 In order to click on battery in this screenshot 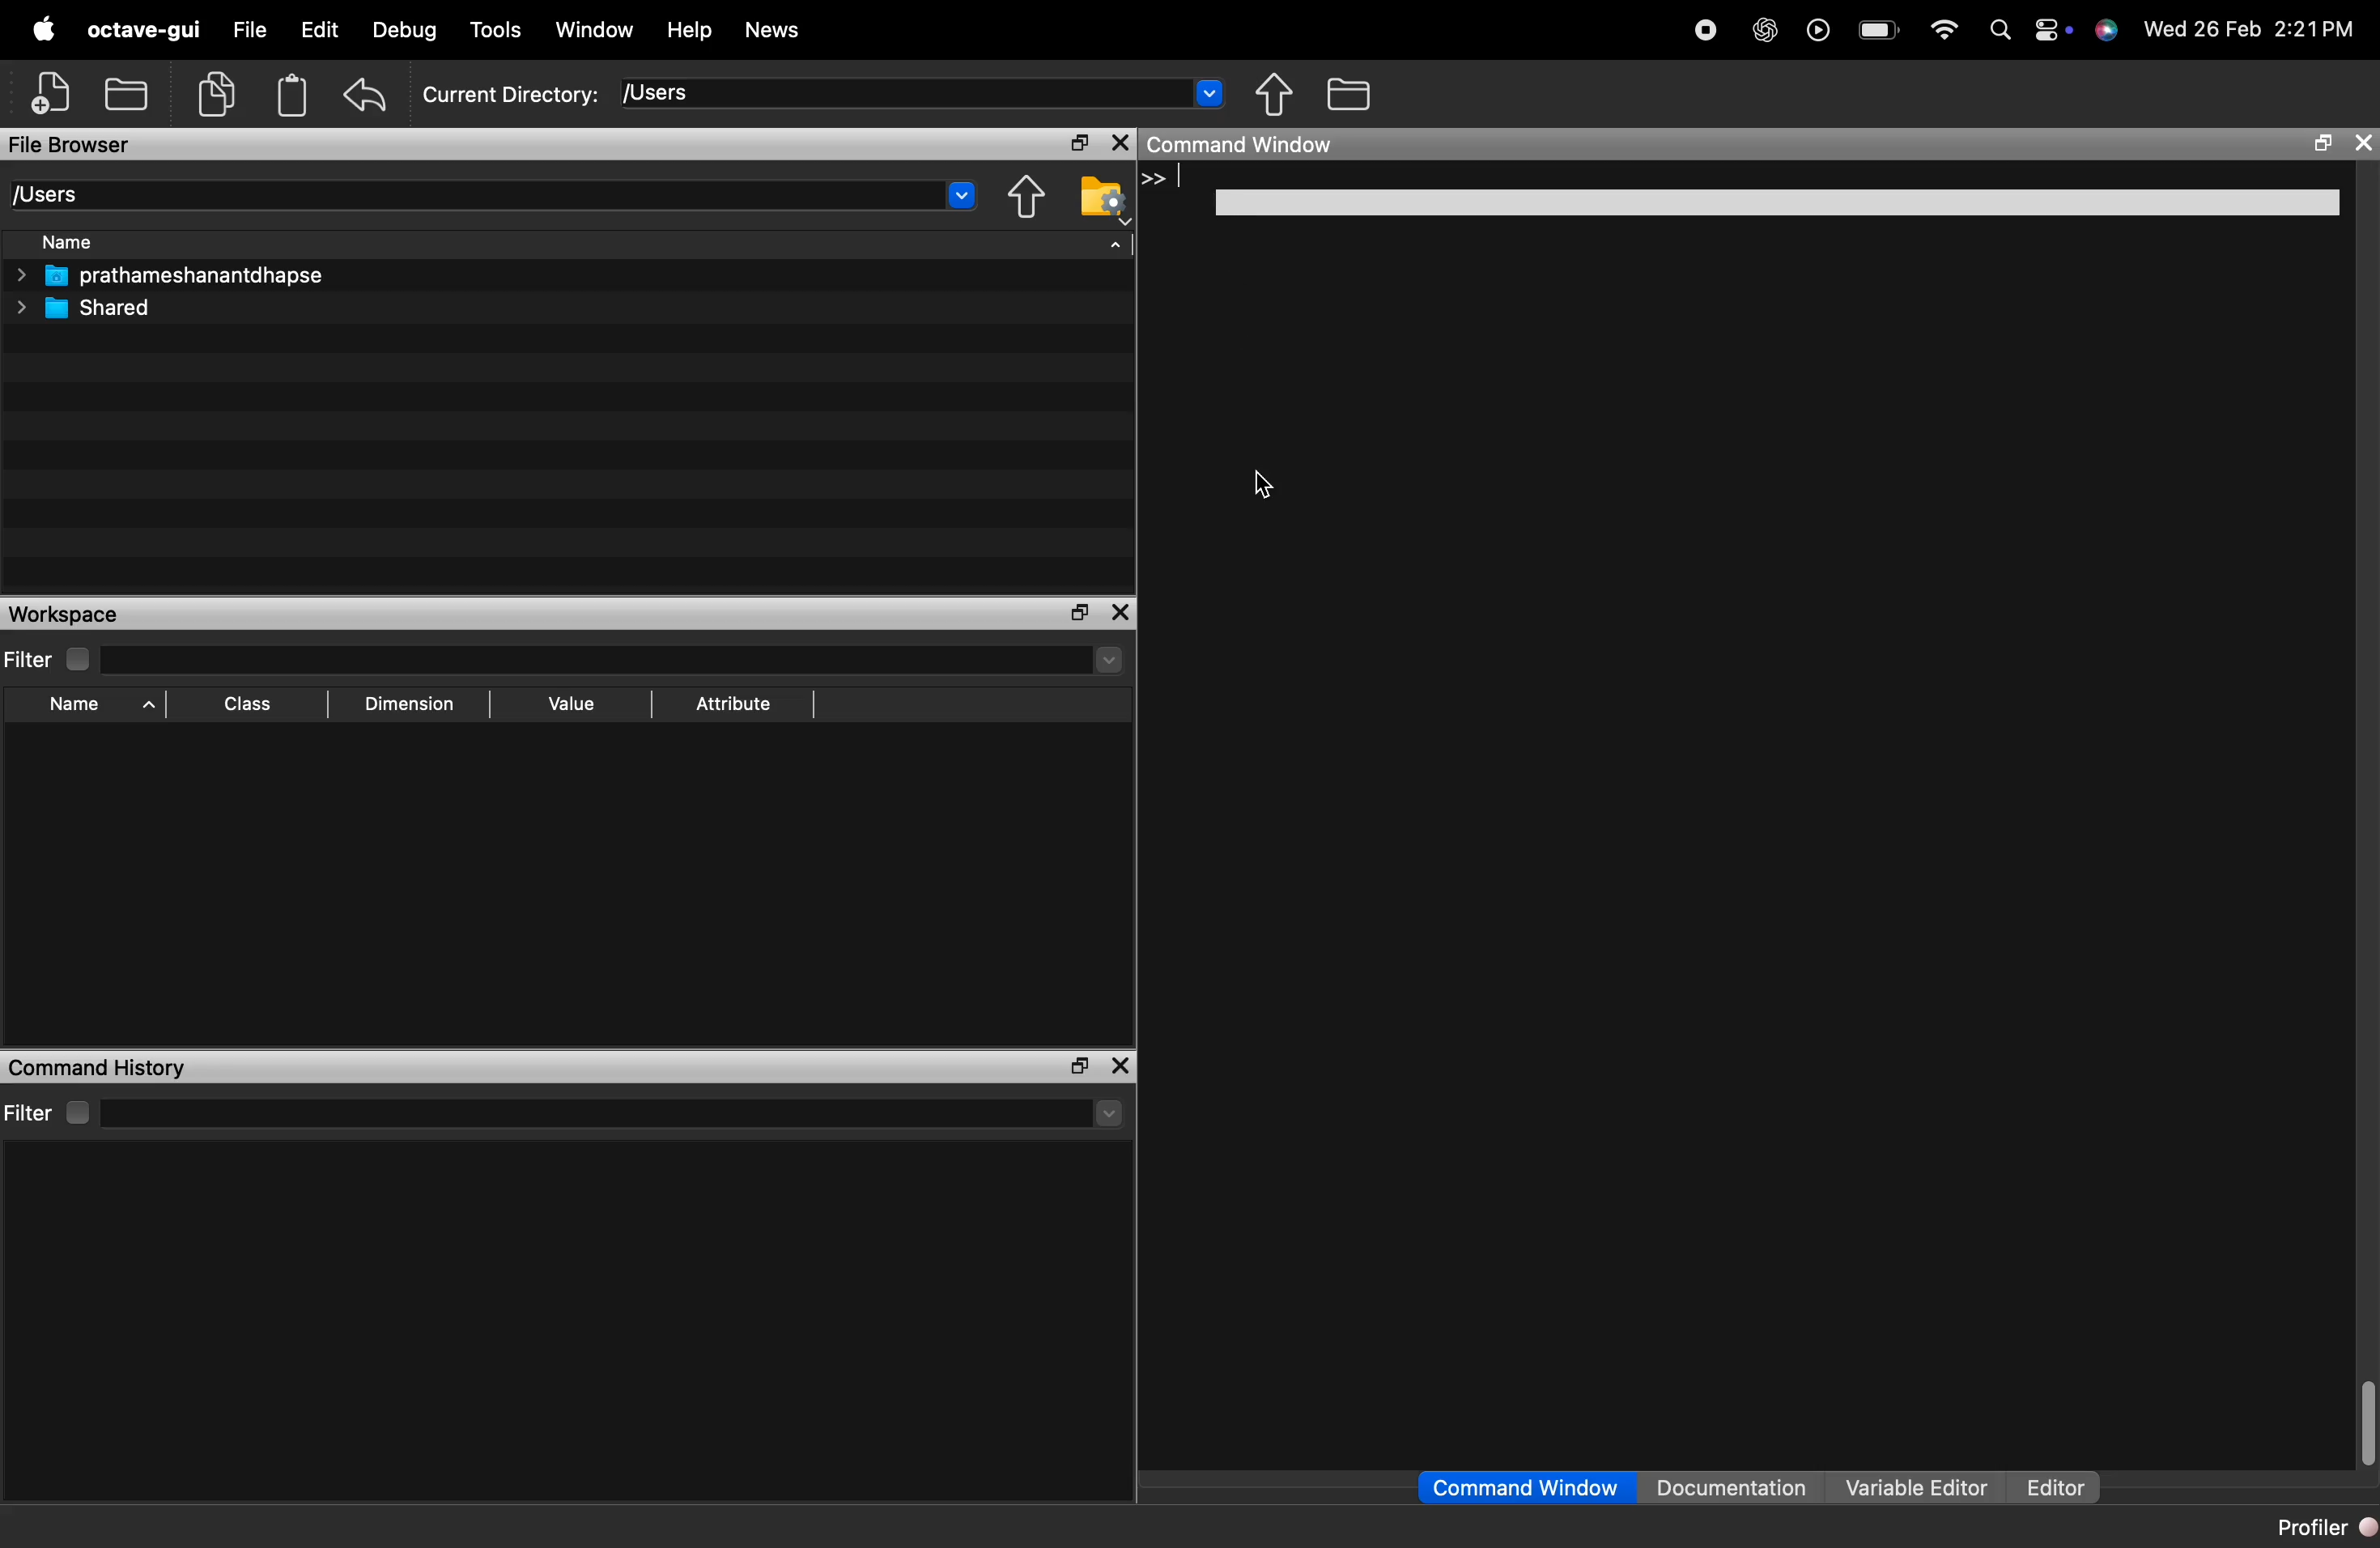, I will do `click(1885, 21)`.